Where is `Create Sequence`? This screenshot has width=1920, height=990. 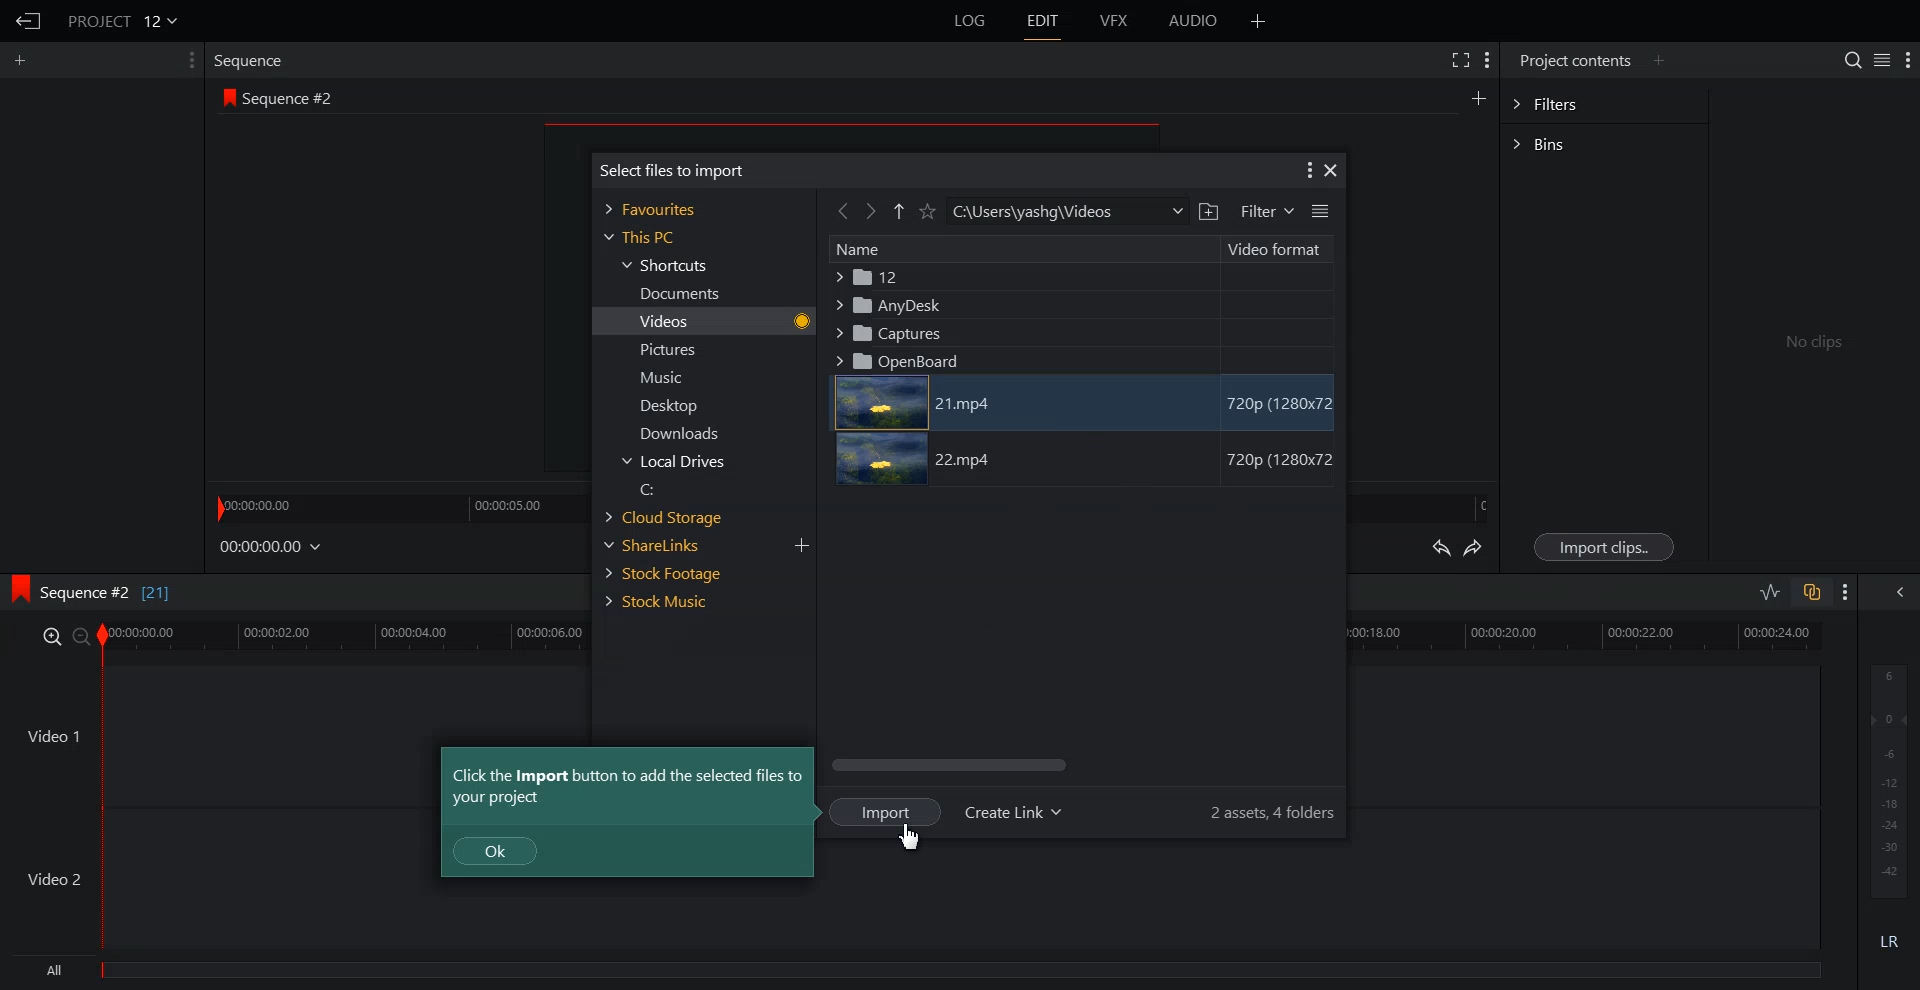
Create Sequence is located at coordinates (1477, 98).